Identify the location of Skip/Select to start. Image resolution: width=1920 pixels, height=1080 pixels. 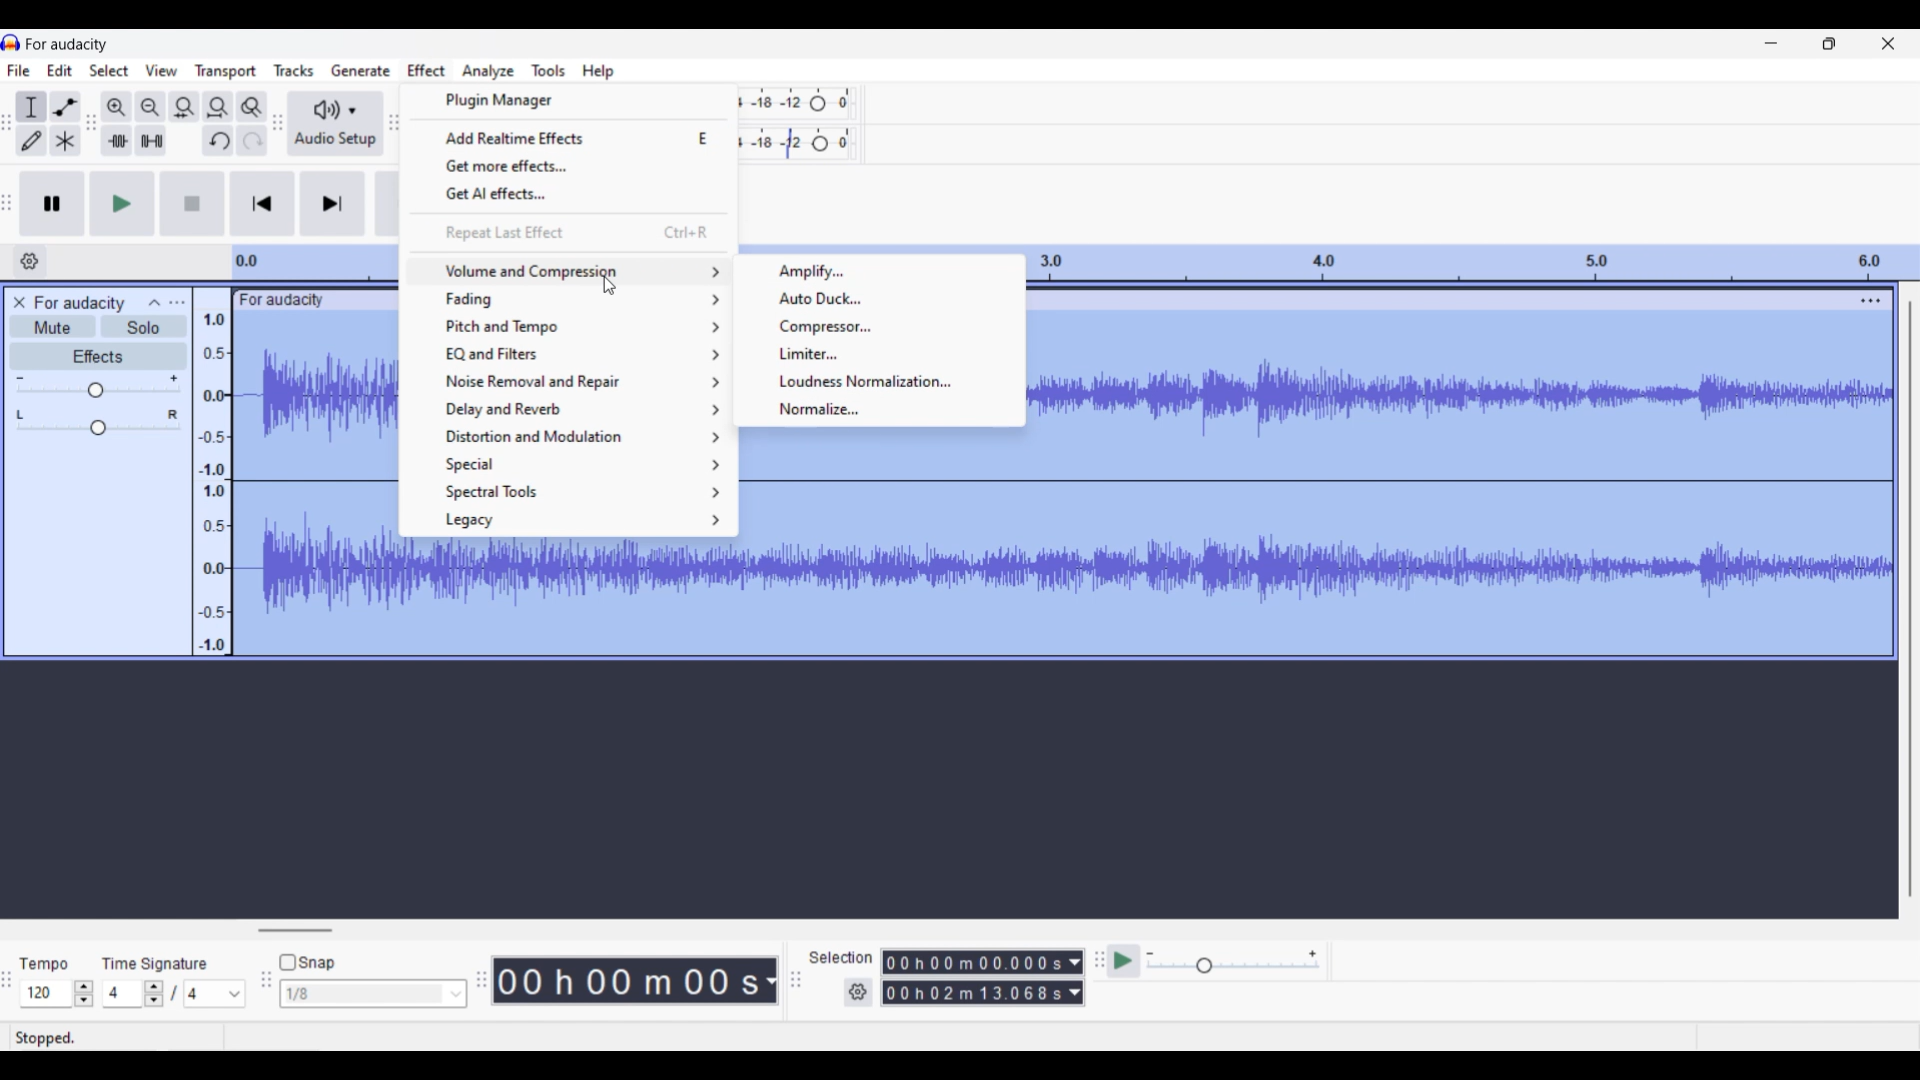
(262, 204).